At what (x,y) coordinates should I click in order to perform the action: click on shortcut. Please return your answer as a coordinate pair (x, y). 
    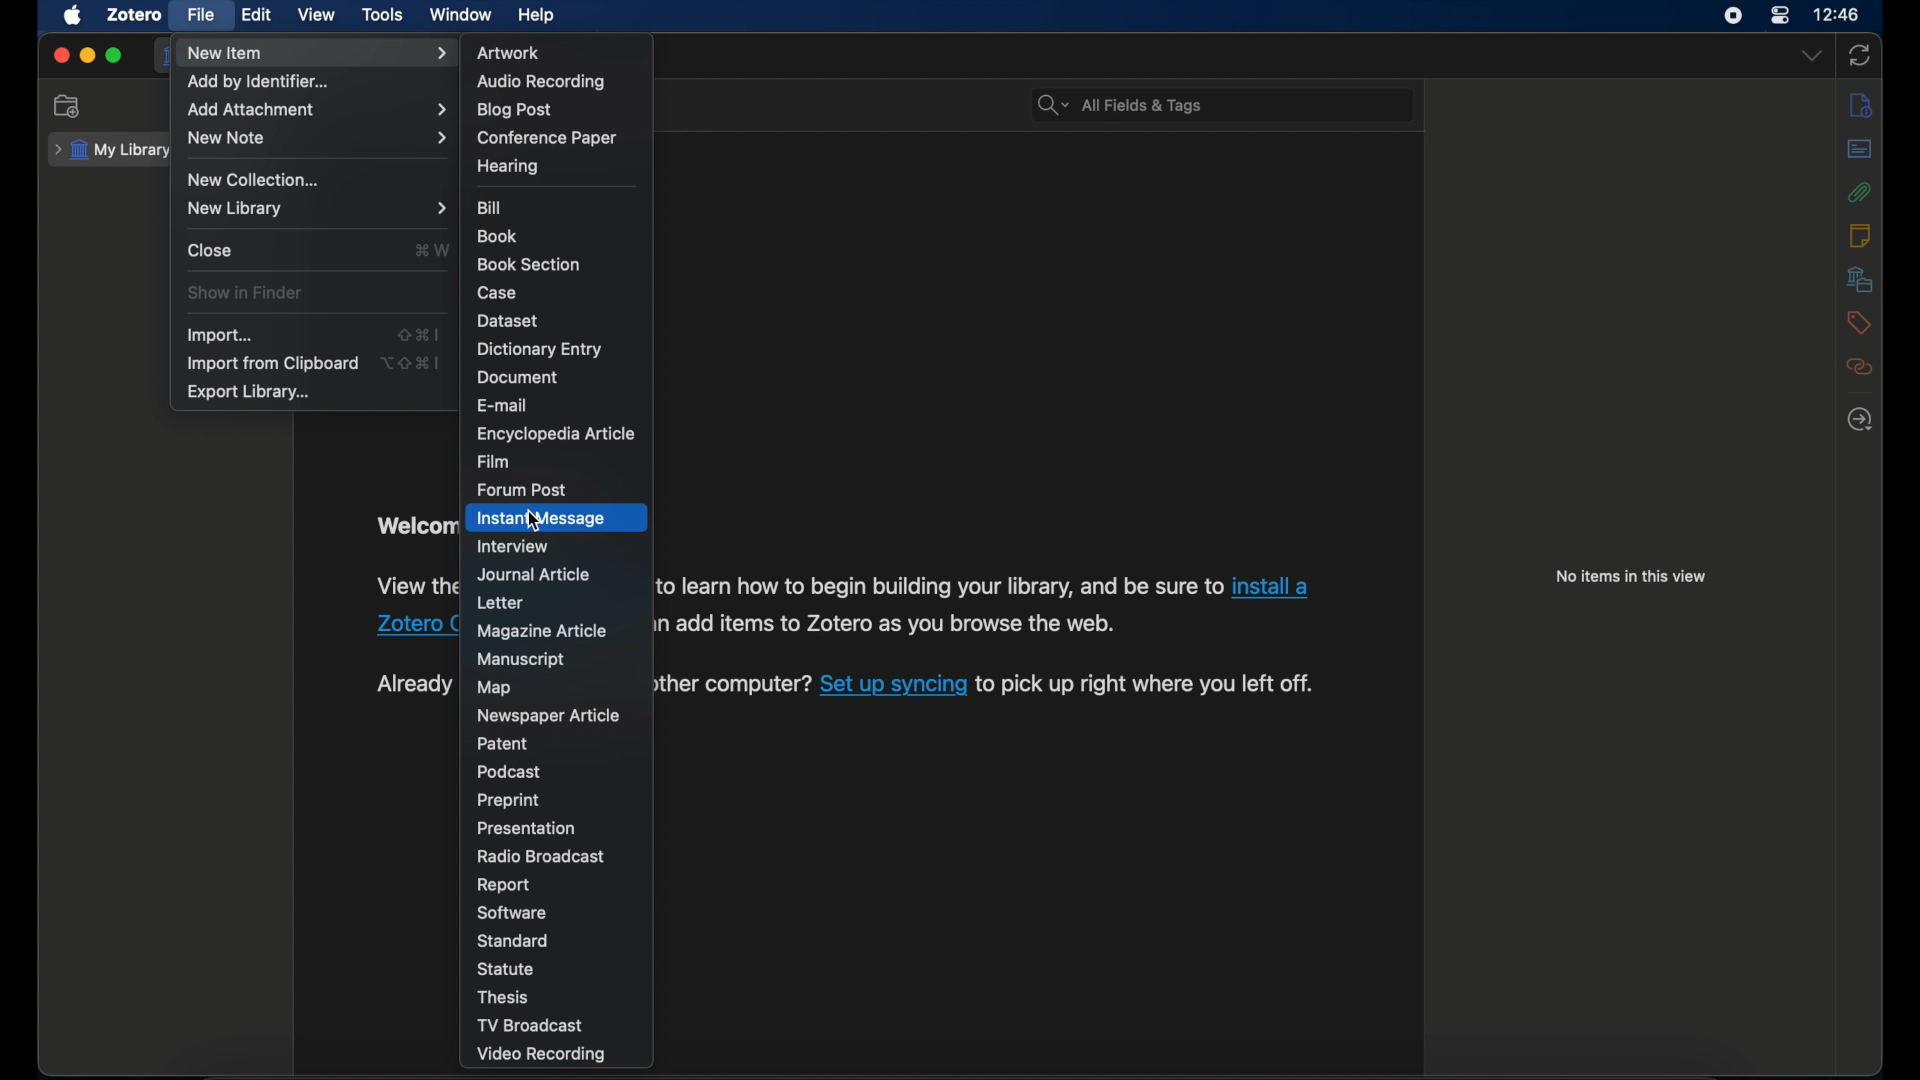
    Looking at the image, I should click on (430, 249).